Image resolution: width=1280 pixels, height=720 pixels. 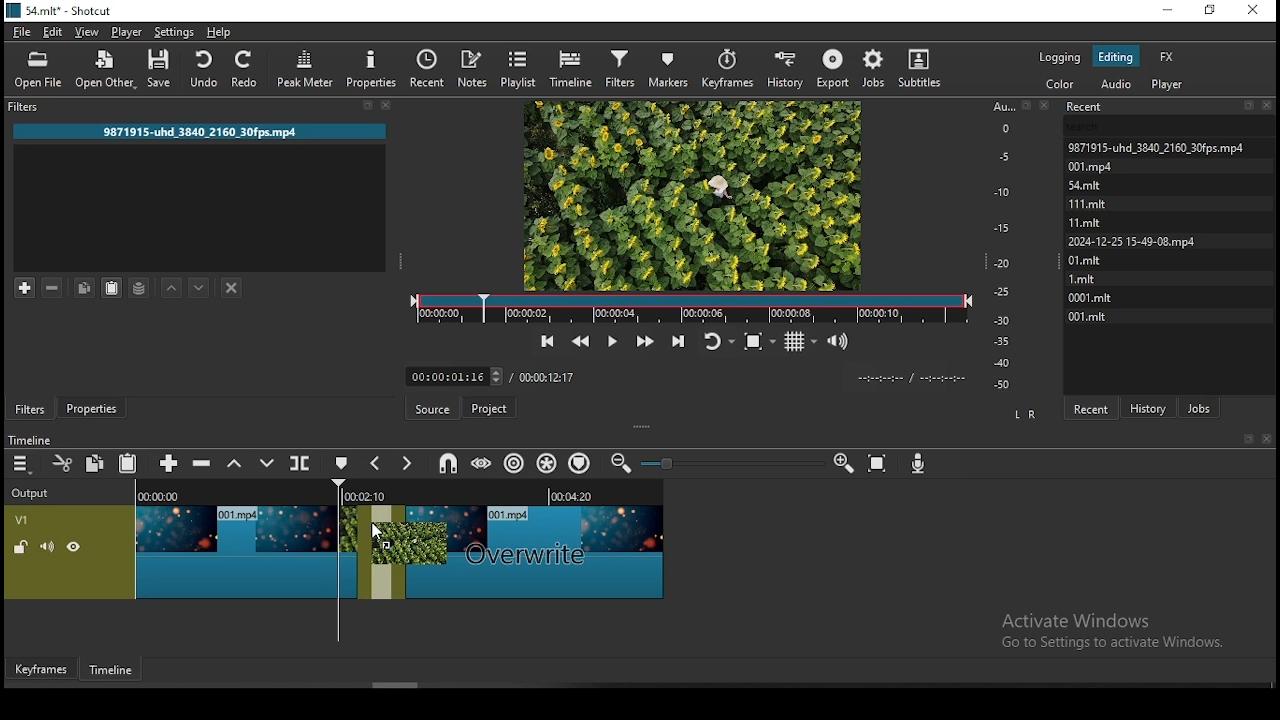 I want to click on cut, so click(x=59, y=462).